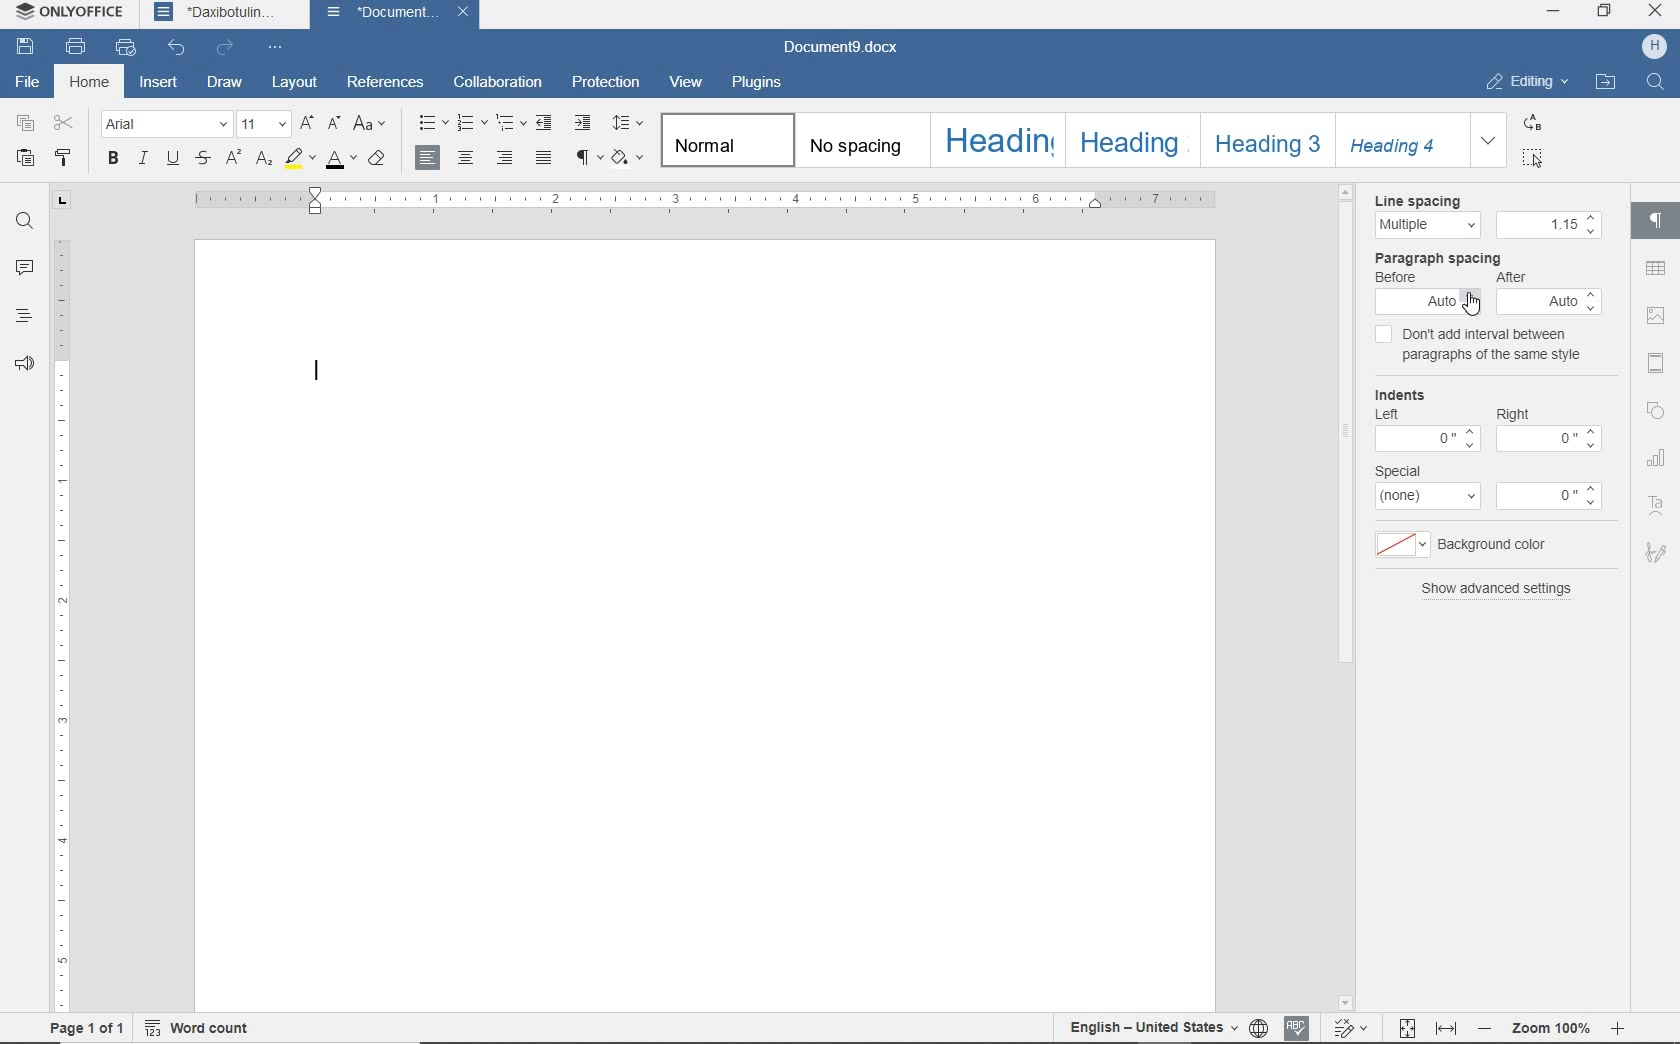 The width and height of the screenshot is (1680, 1044). Describe the element at coordinates (1656, 362) in the screenshot. I see `header and footer` at that location.